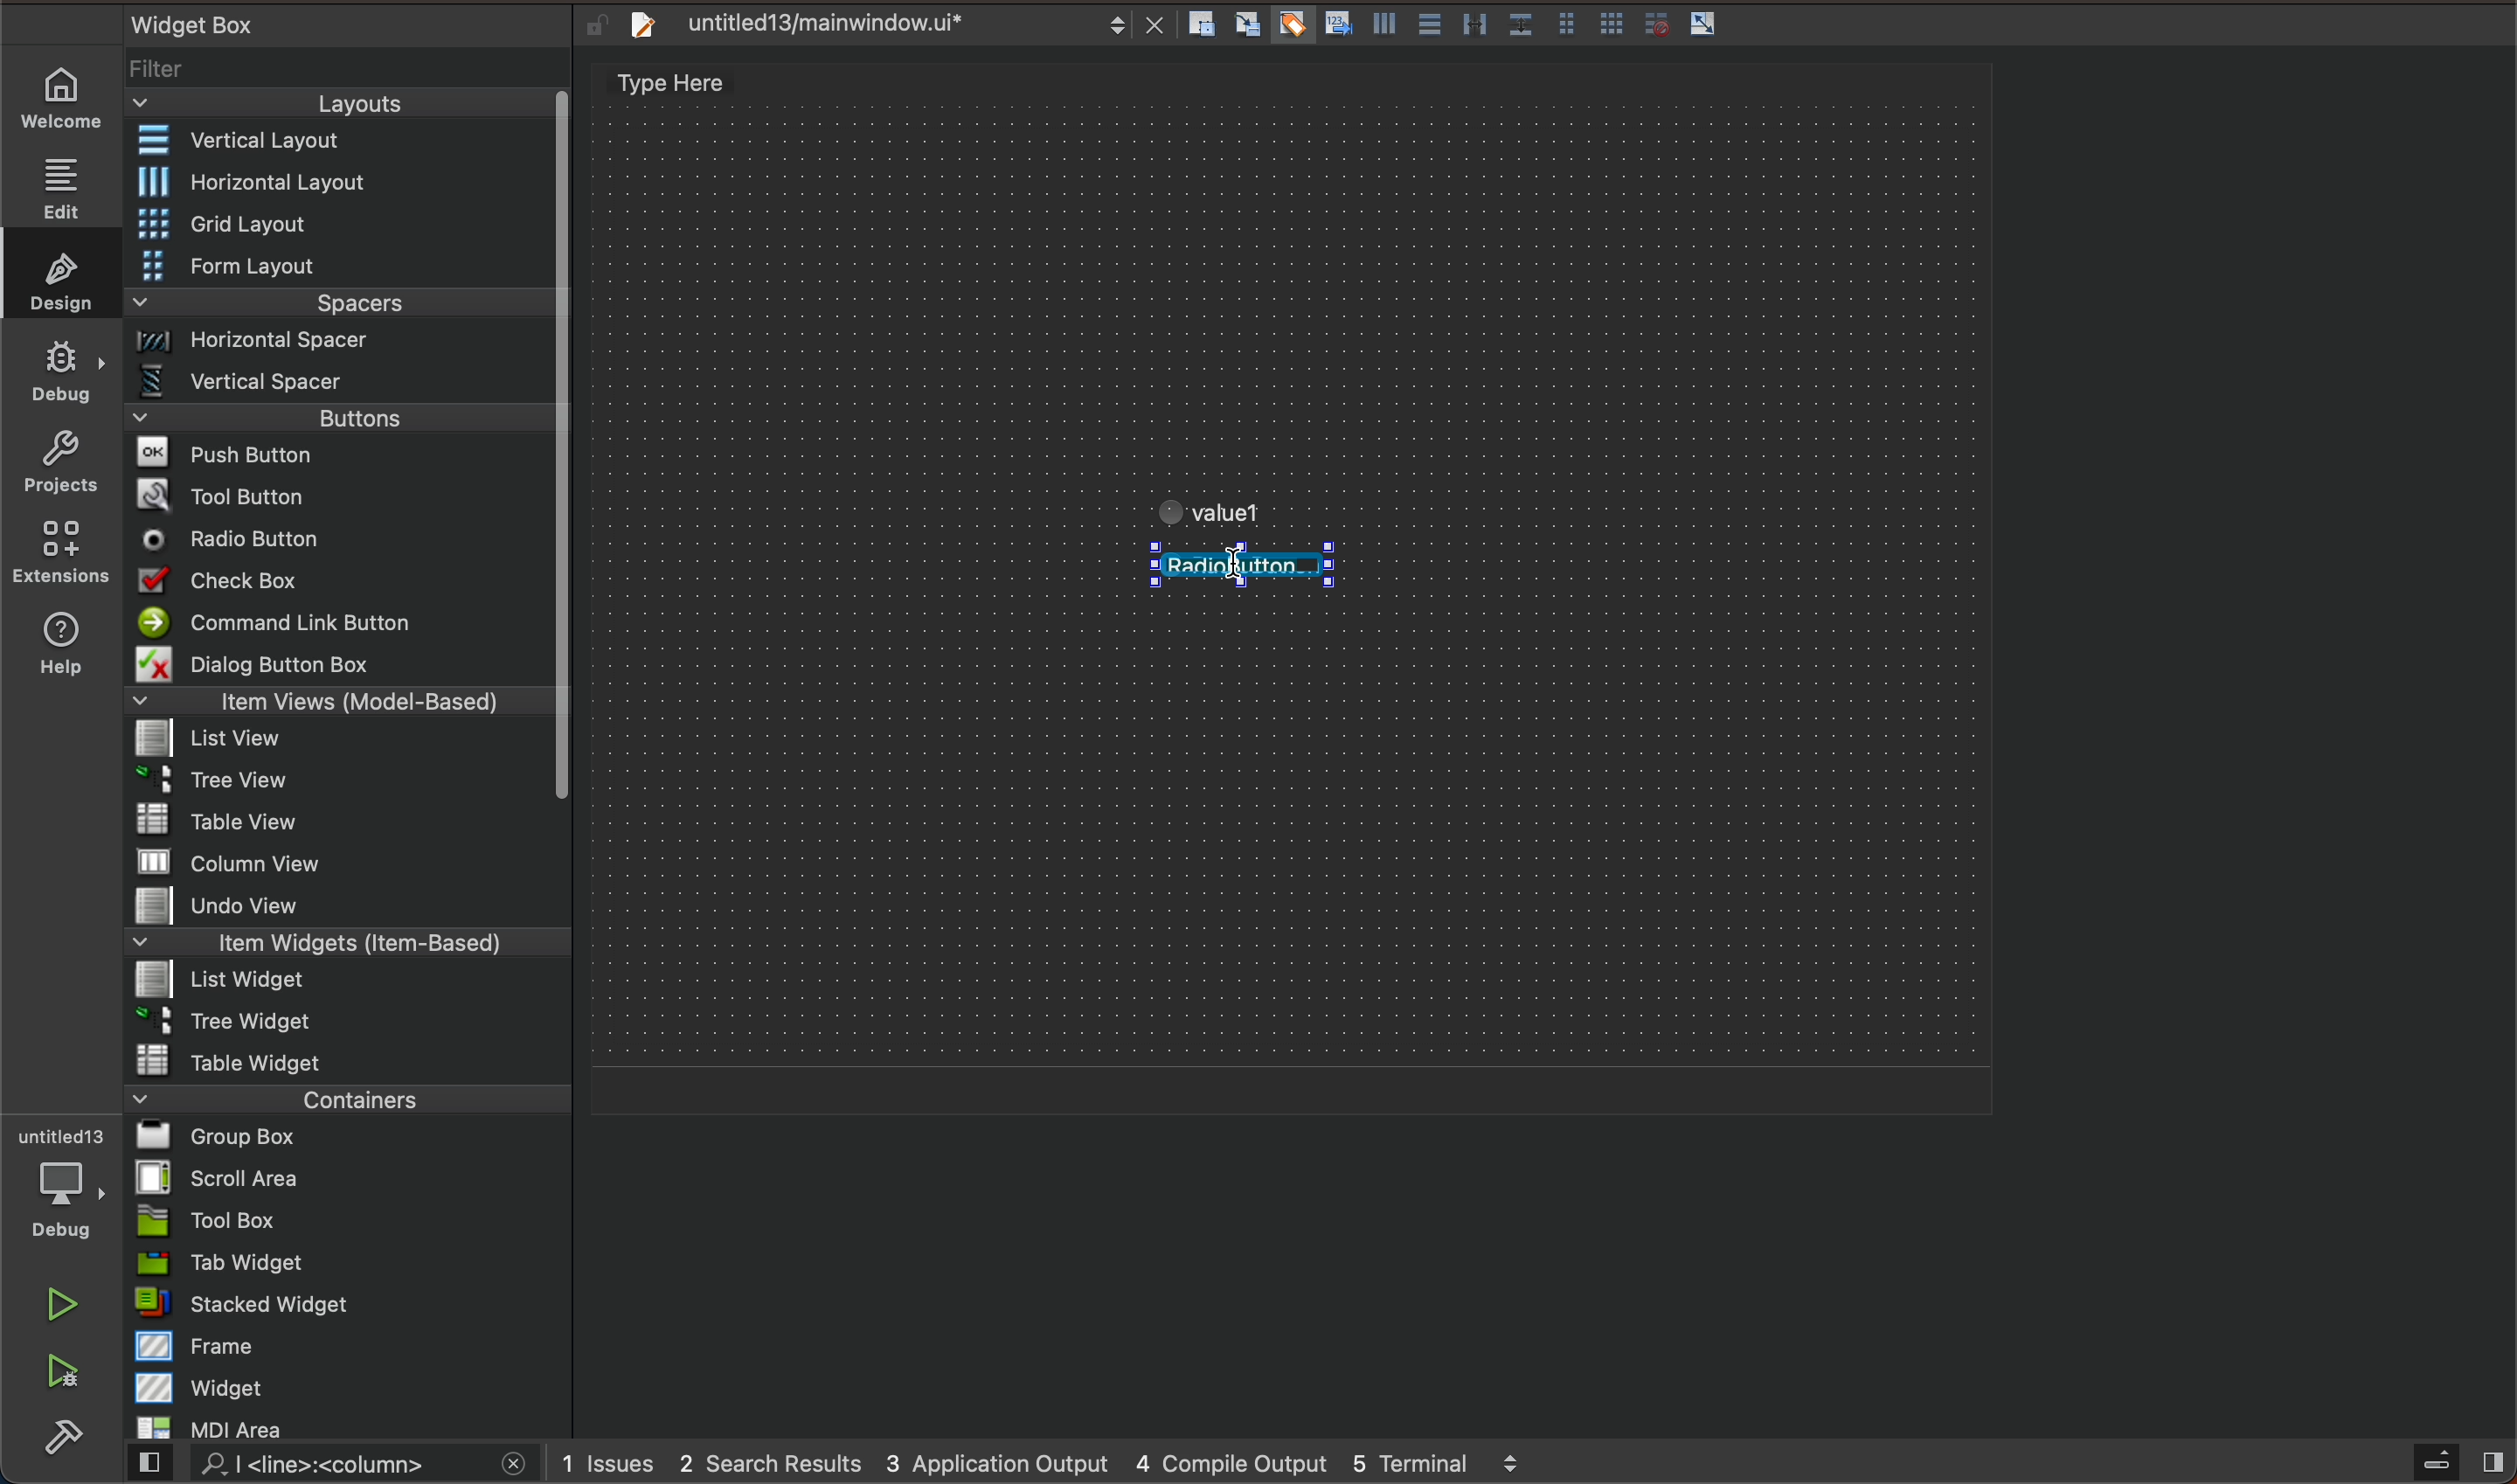 The height and width of the screenshot is (1484, 2517). Describe the element at coordinates (351, 1345) in the screenshot. I see `frame` at that location.